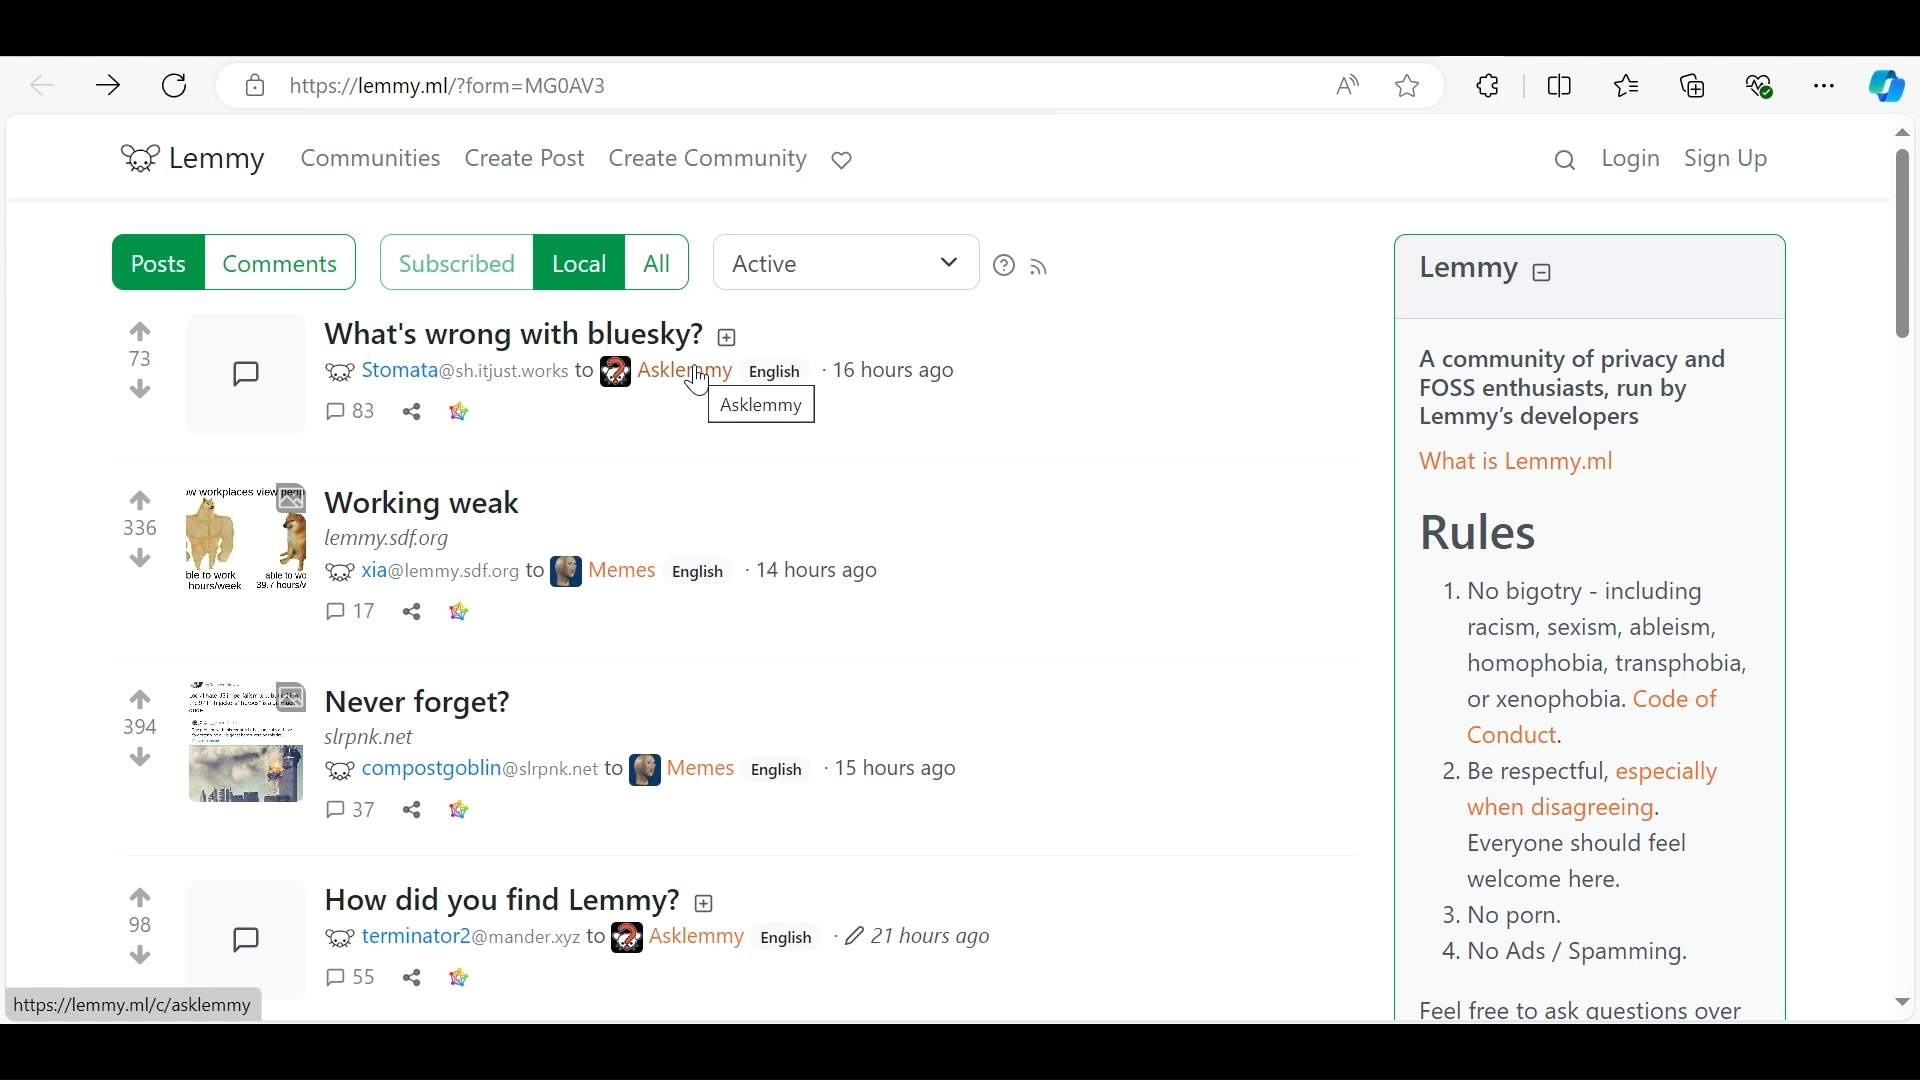  Describe the element at coordinates (460, 812) in the screenshot. I see `link` at that location.